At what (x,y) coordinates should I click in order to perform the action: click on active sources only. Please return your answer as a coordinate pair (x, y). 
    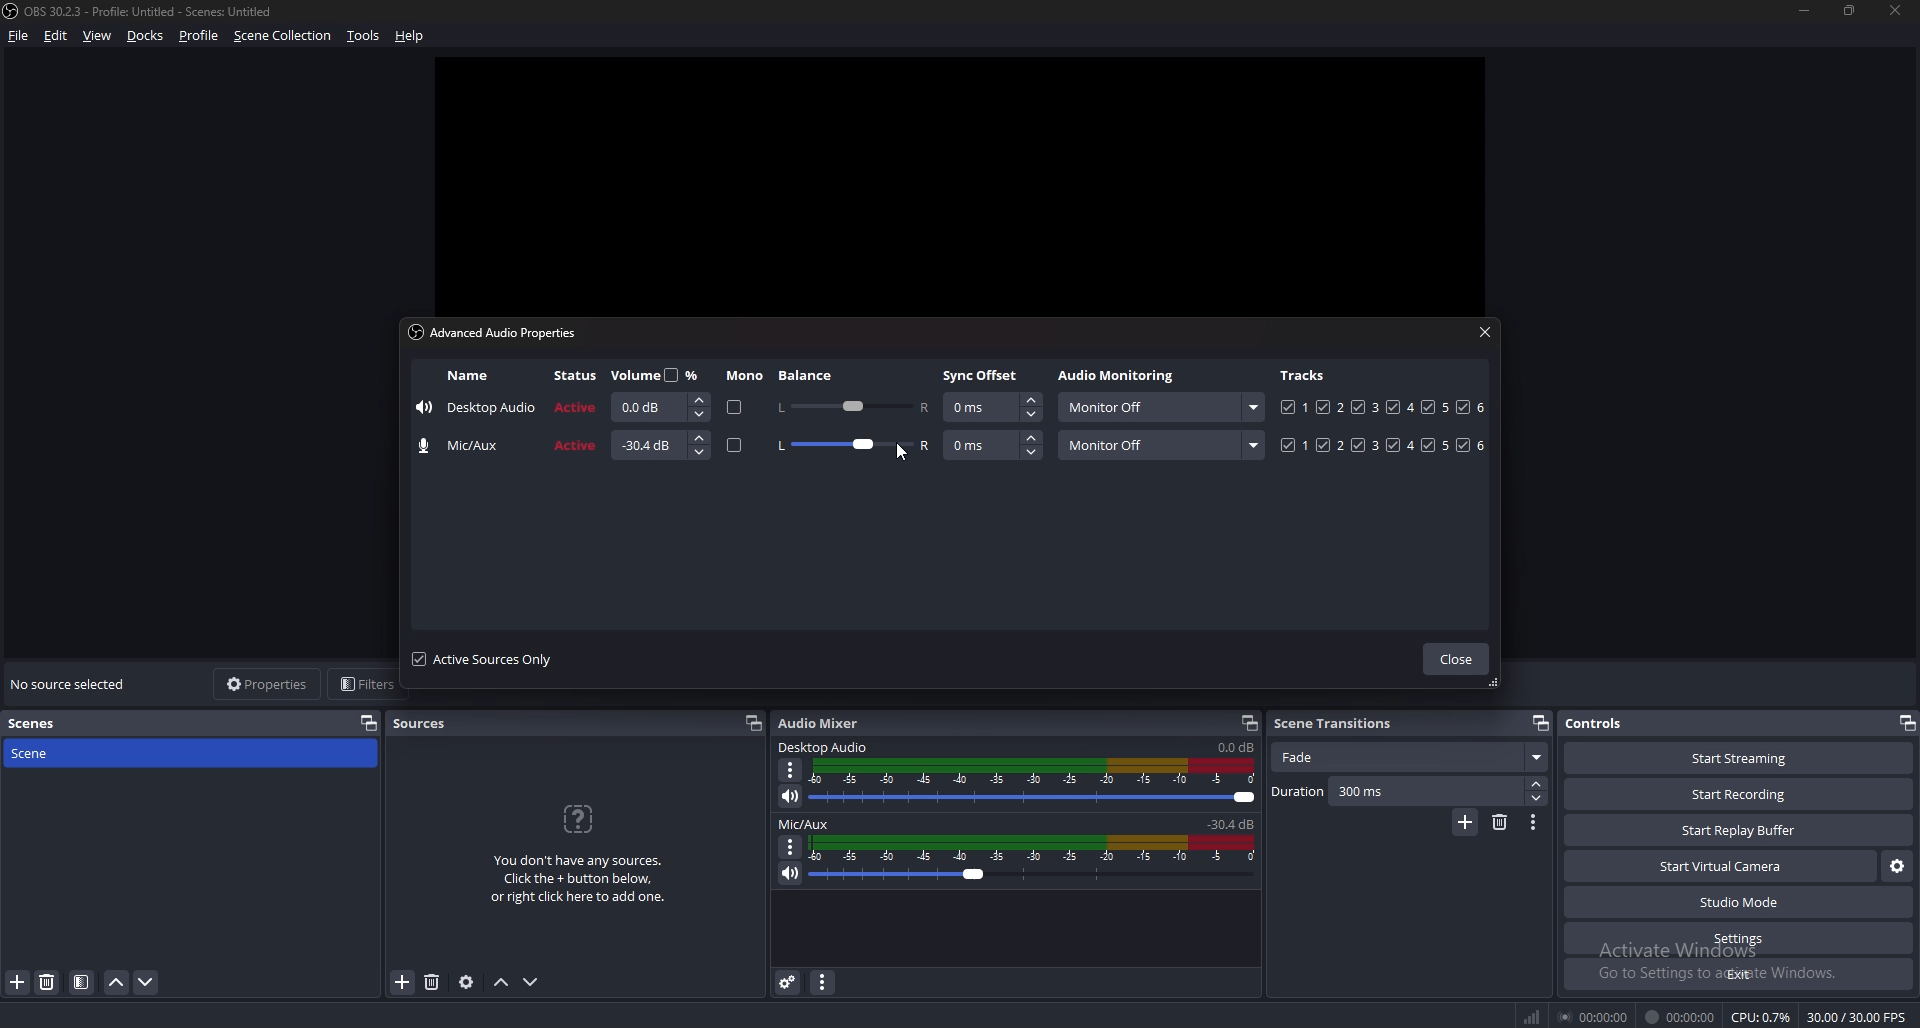
    Looking at the image, I should click on (484, 660).